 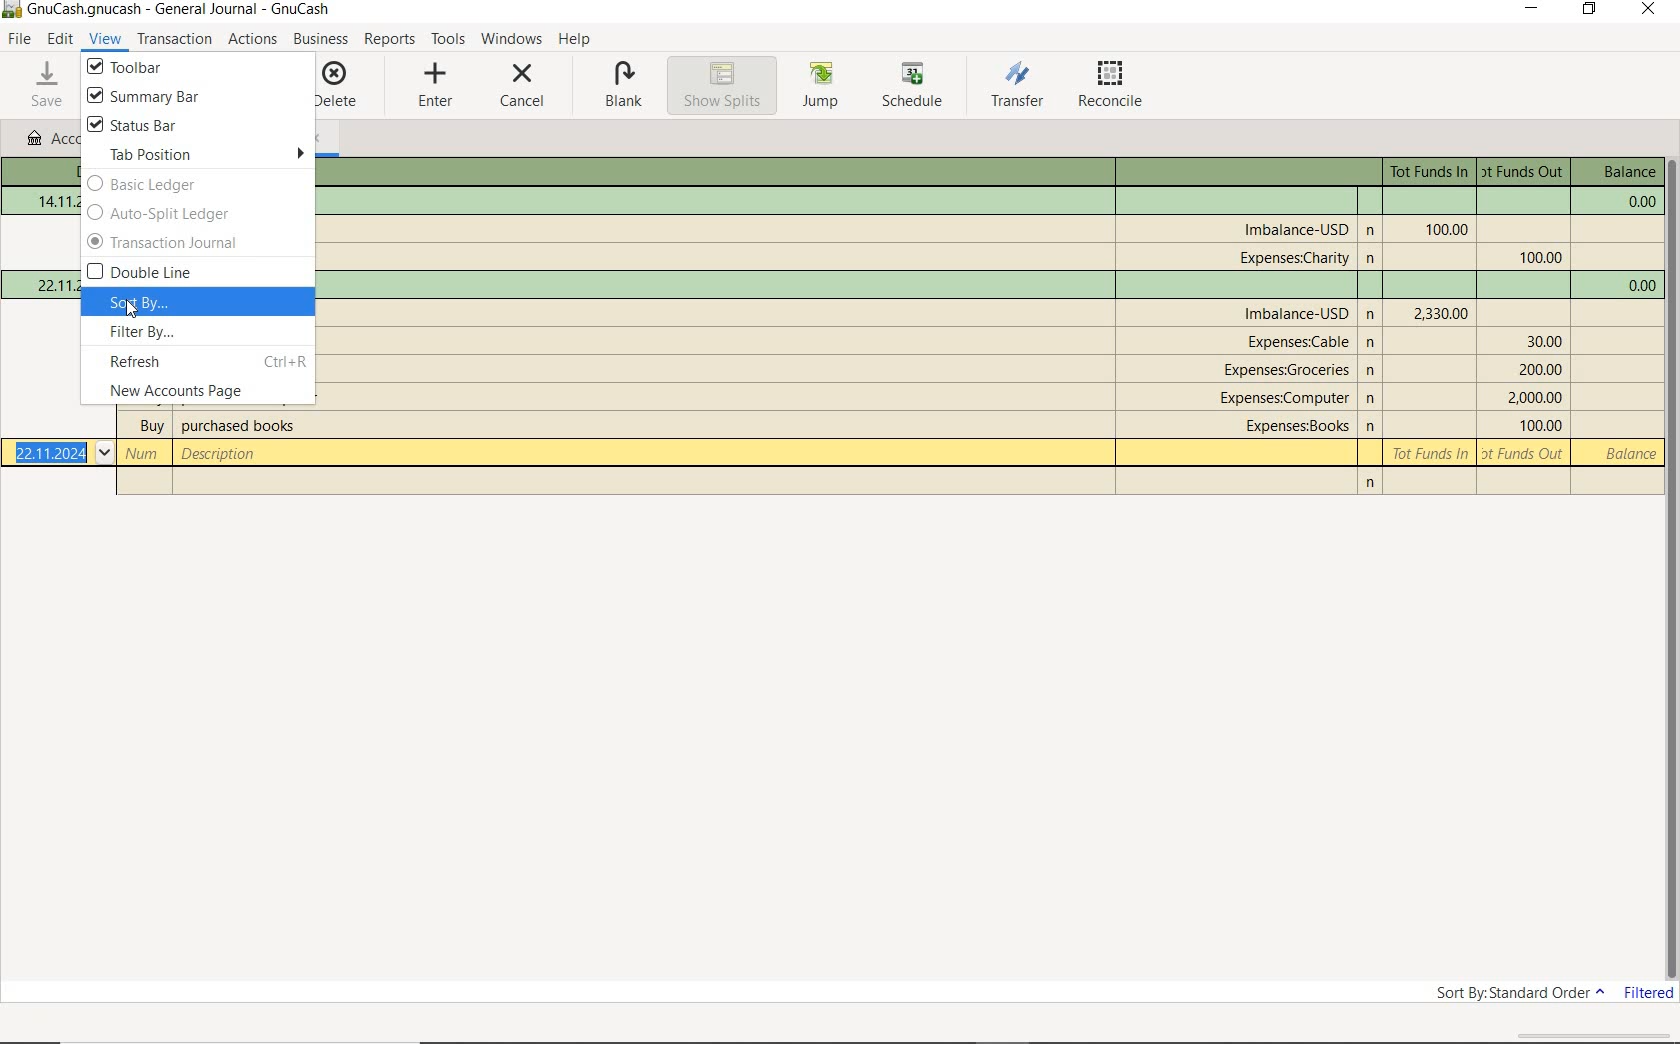 What do you see at coordinates (1524, 172) in the screenshot?
I see `Tot Funds Out` at bounding box center [1524, 172].